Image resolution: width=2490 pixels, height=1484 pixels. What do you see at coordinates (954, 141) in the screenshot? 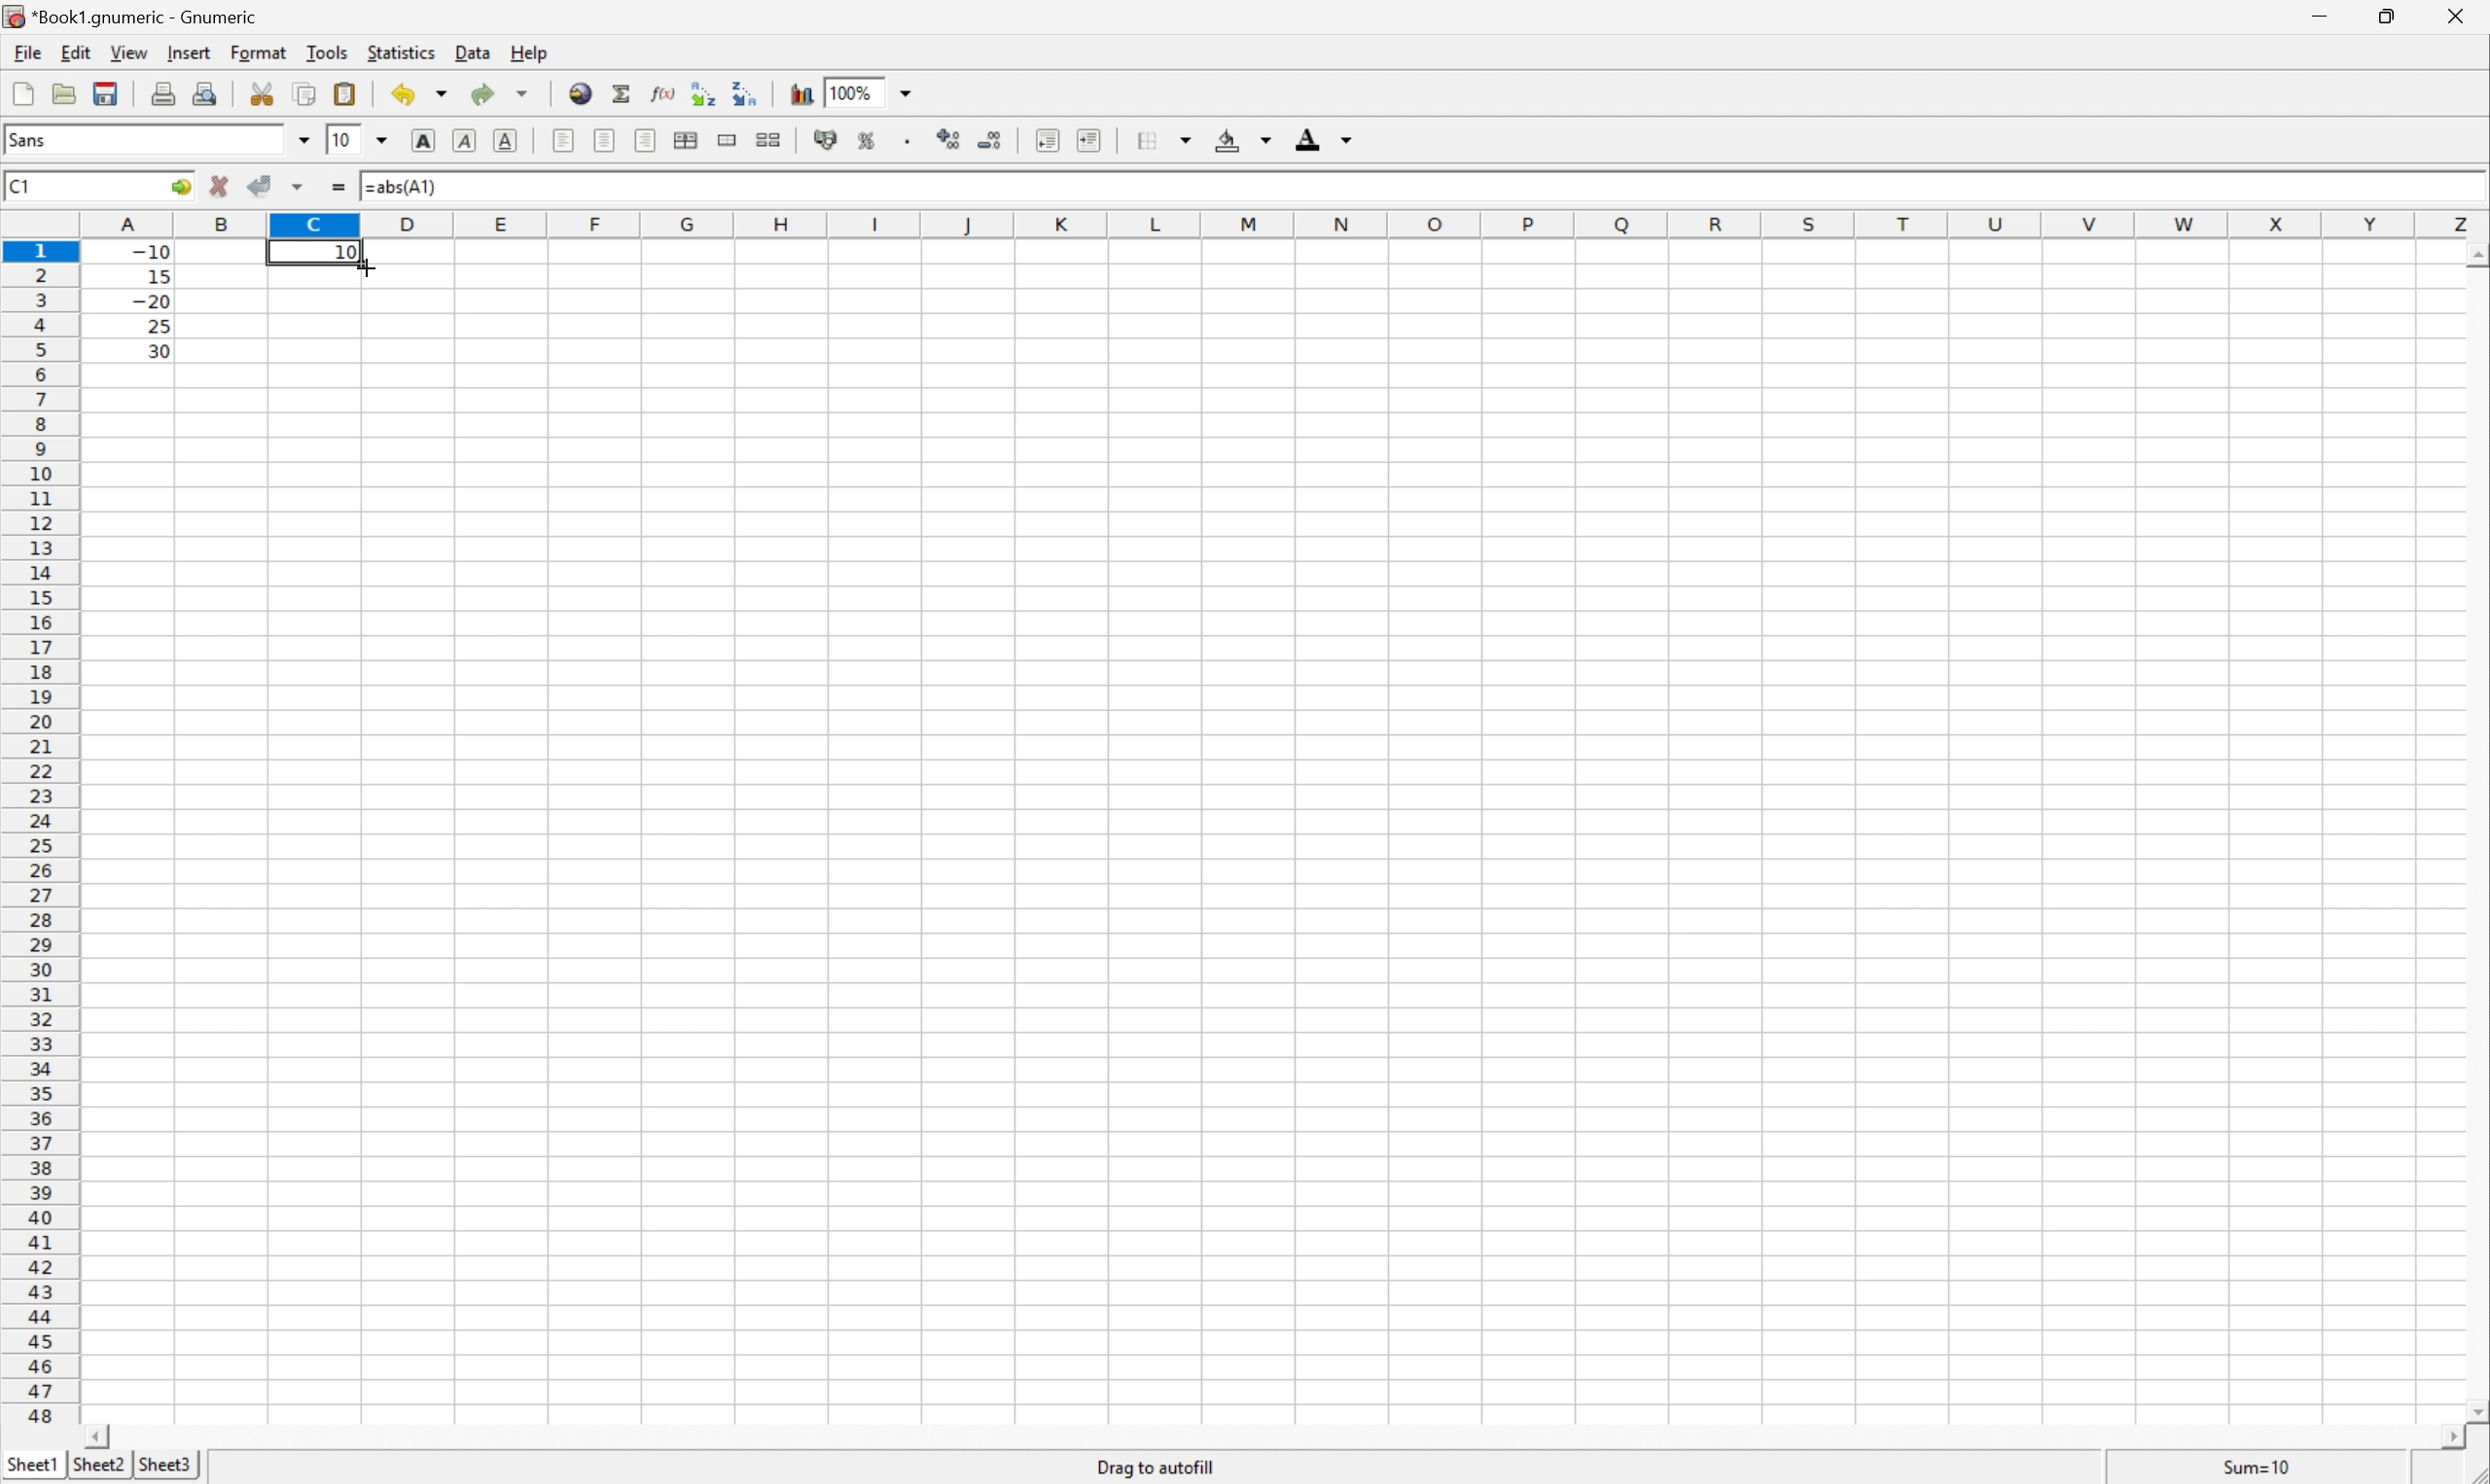
I see `Increase the number of decimals displayed` at bounding box center [954, 141].